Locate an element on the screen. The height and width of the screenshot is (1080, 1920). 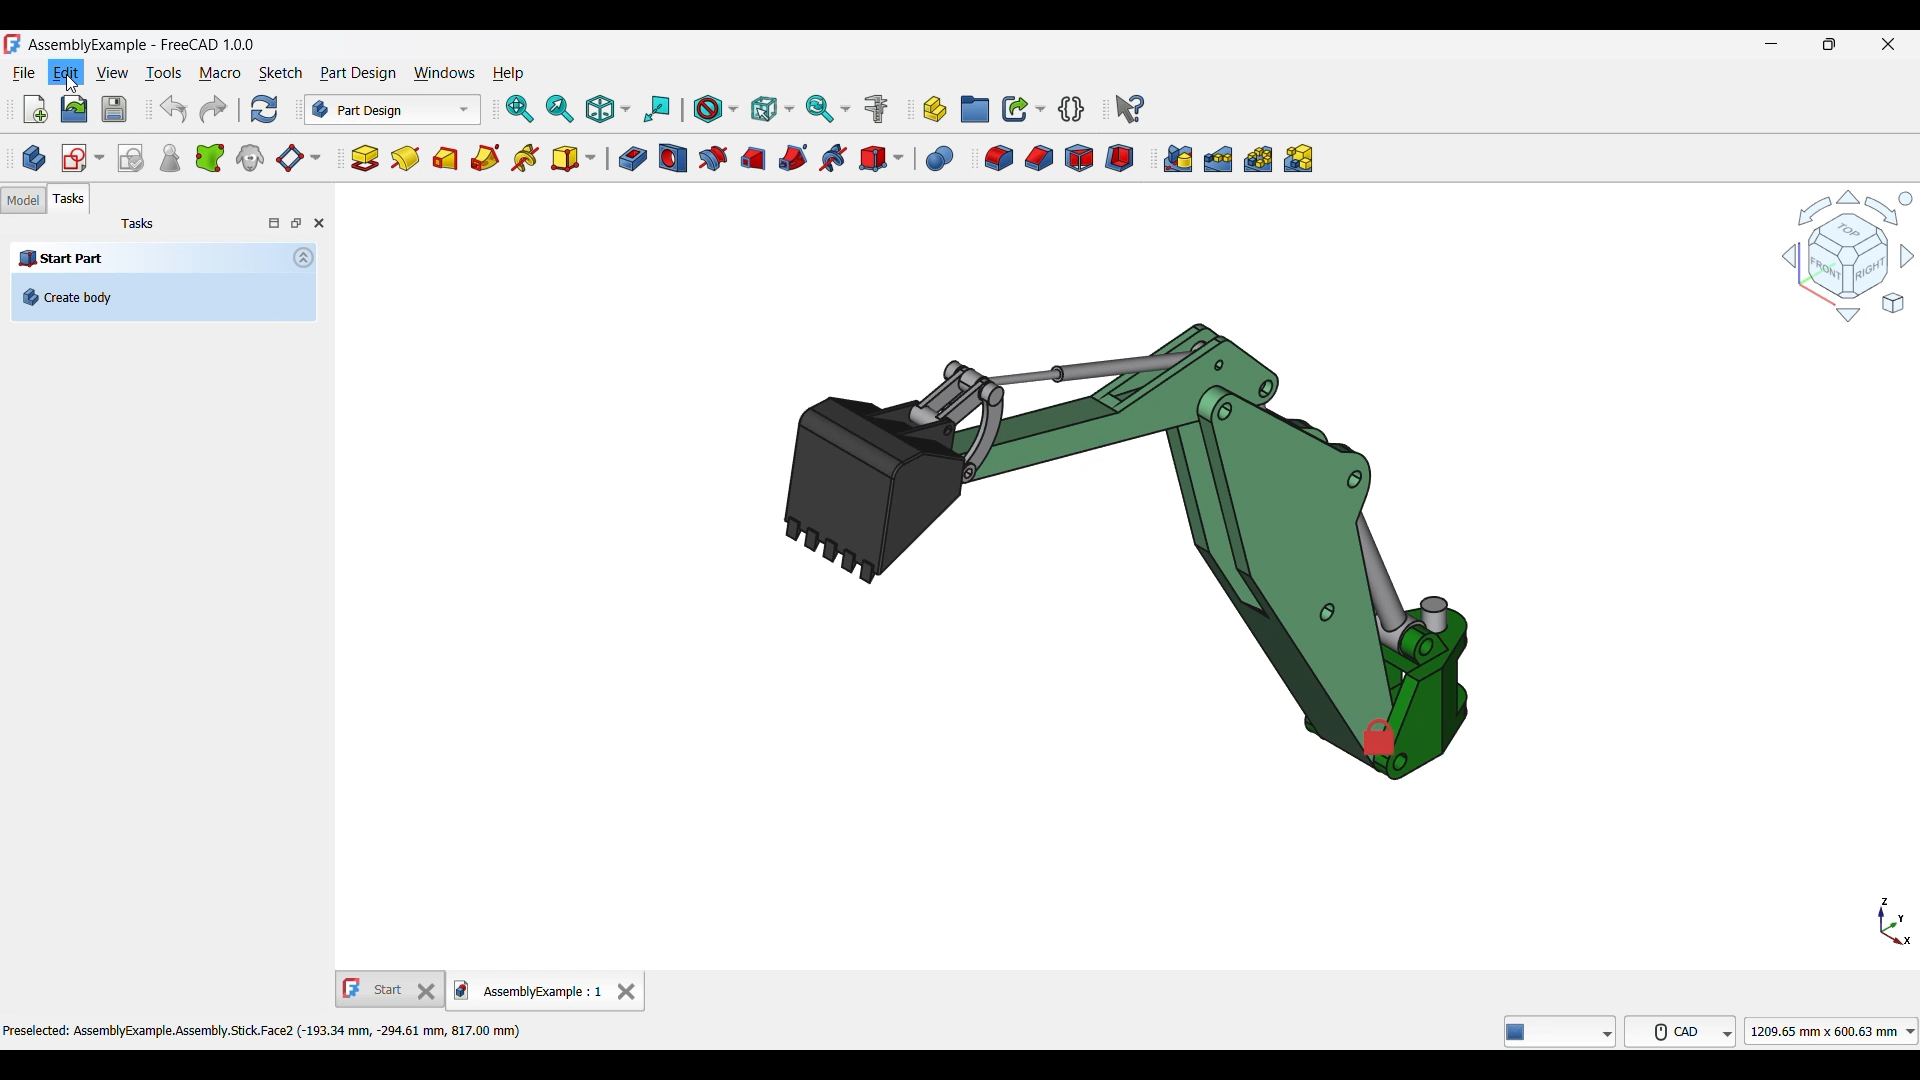
Create body is located at coordinates (164, 297).